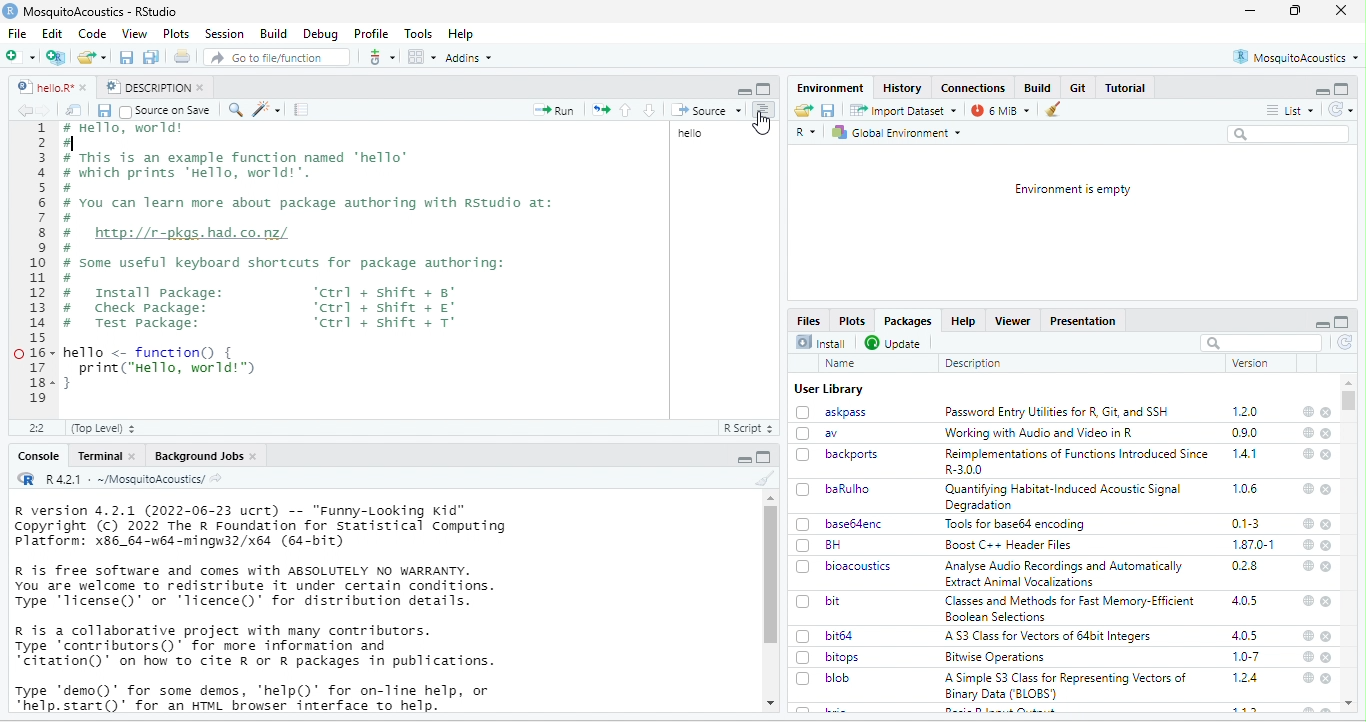 Image resolution: width=1366 pixels, height=722 pixels. I want to click on minimize, so click(1250, 10).